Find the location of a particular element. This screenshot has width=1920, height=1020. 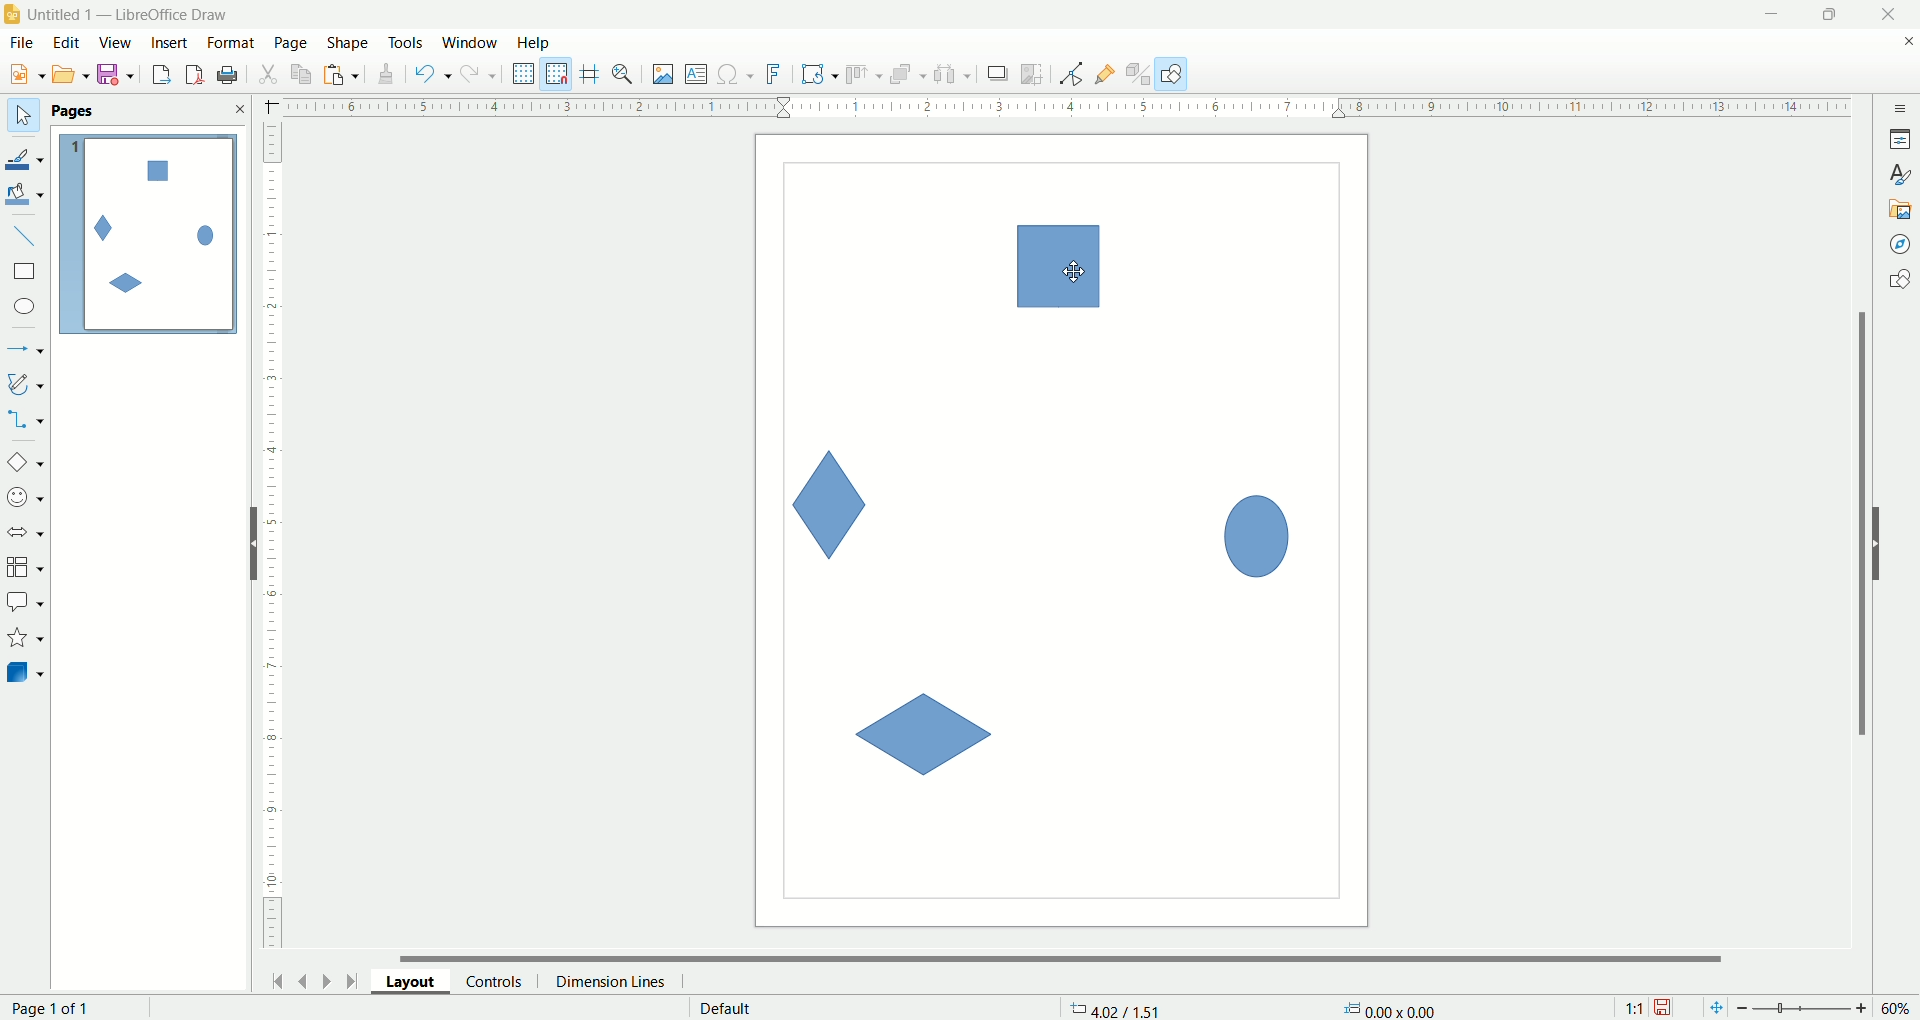

pages is located at coordinates (73, 111).